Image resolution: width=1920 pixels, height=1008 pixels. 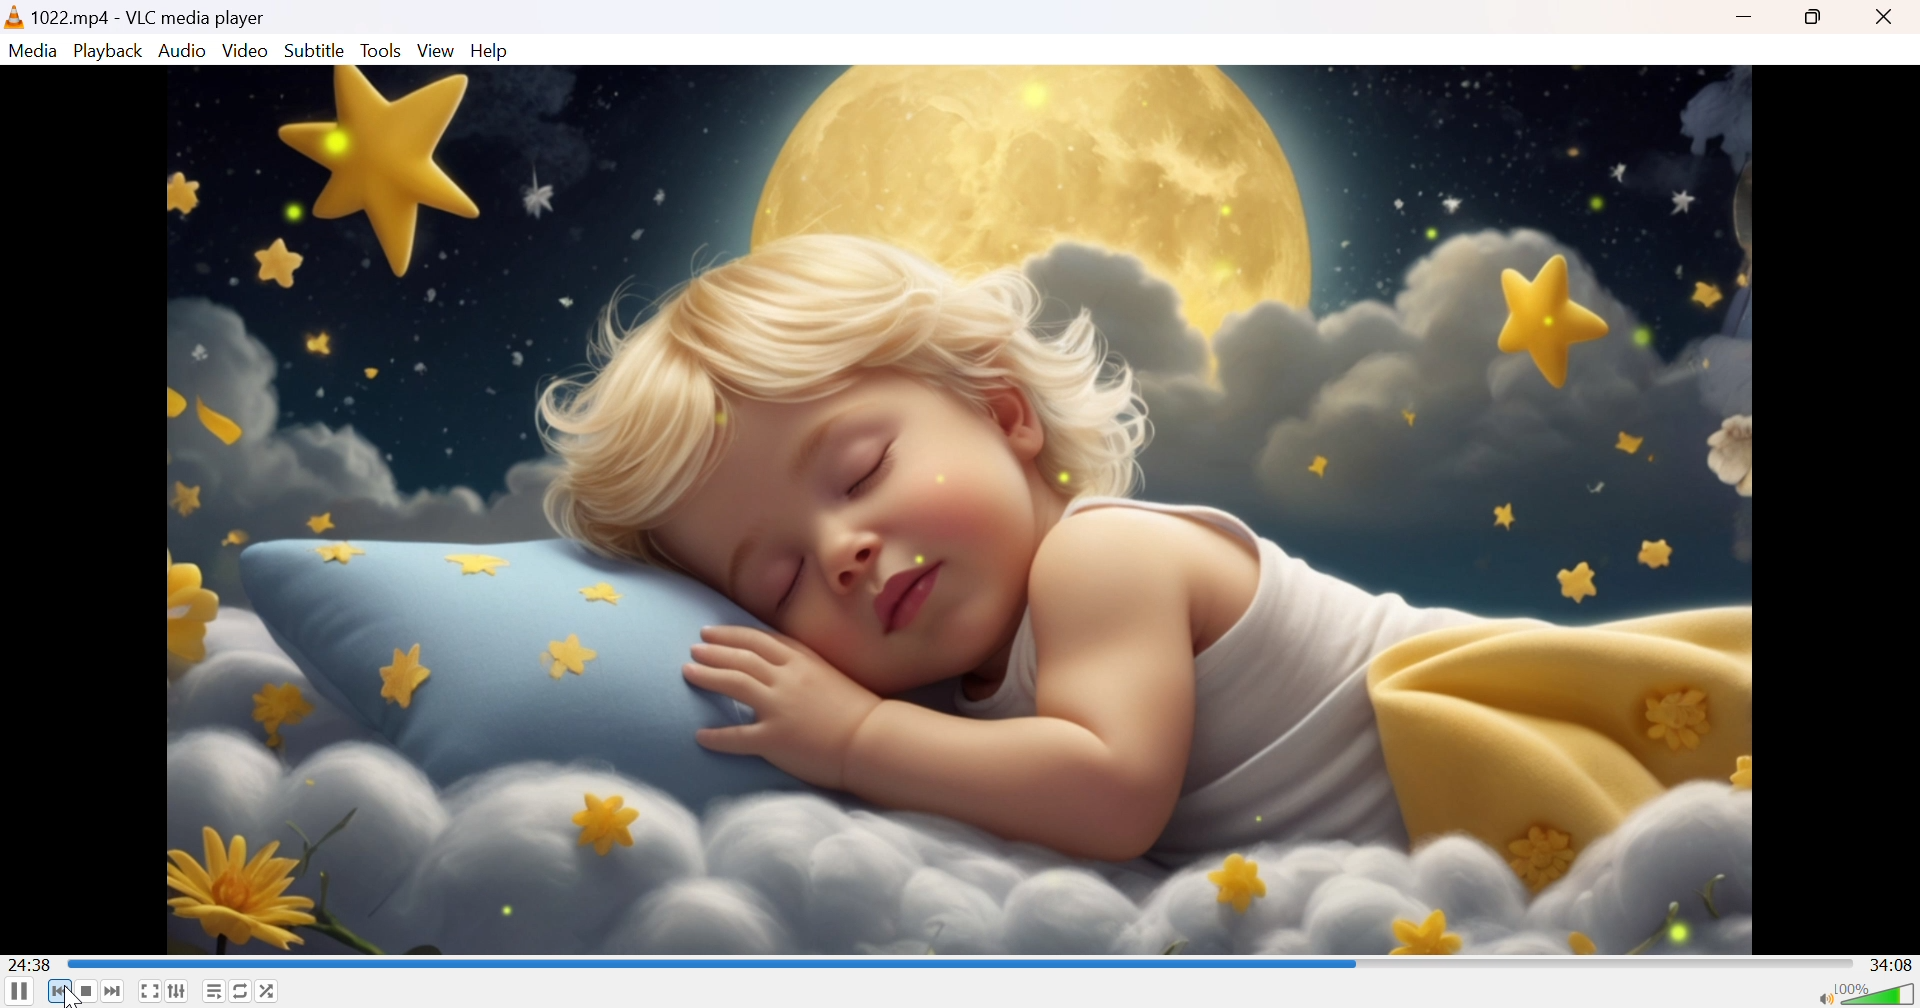 I want to click on cursor, so click(x=71, y=996).